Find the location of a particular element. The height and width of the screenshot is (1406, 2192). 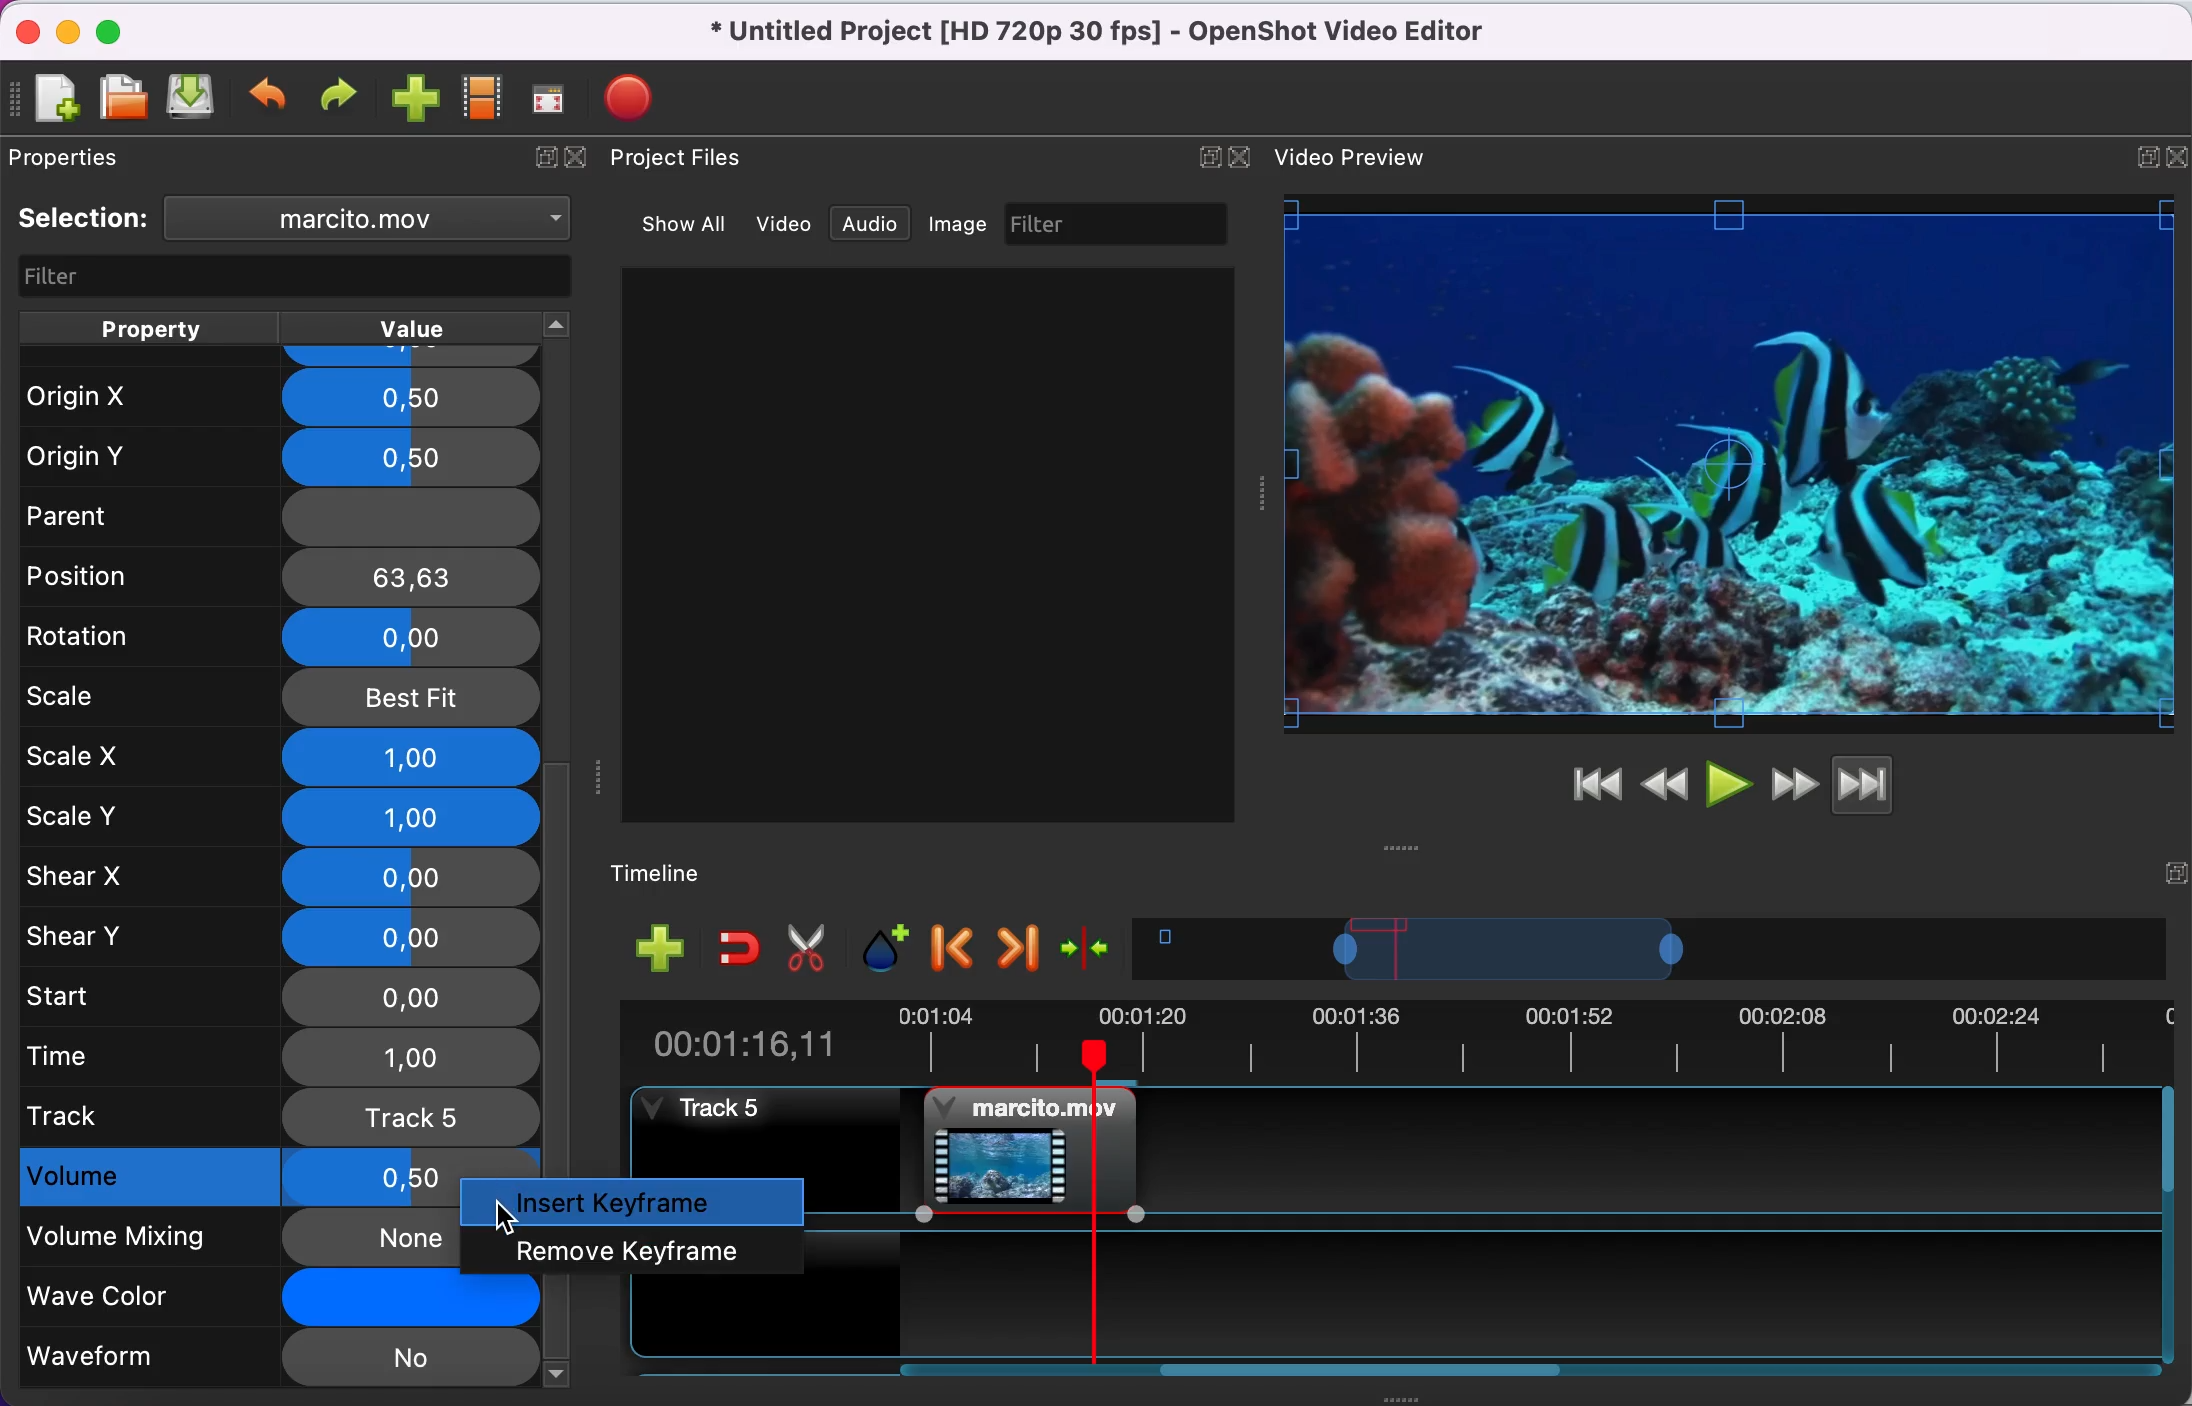

volume mixing none is located at coordinates (247, 1237).